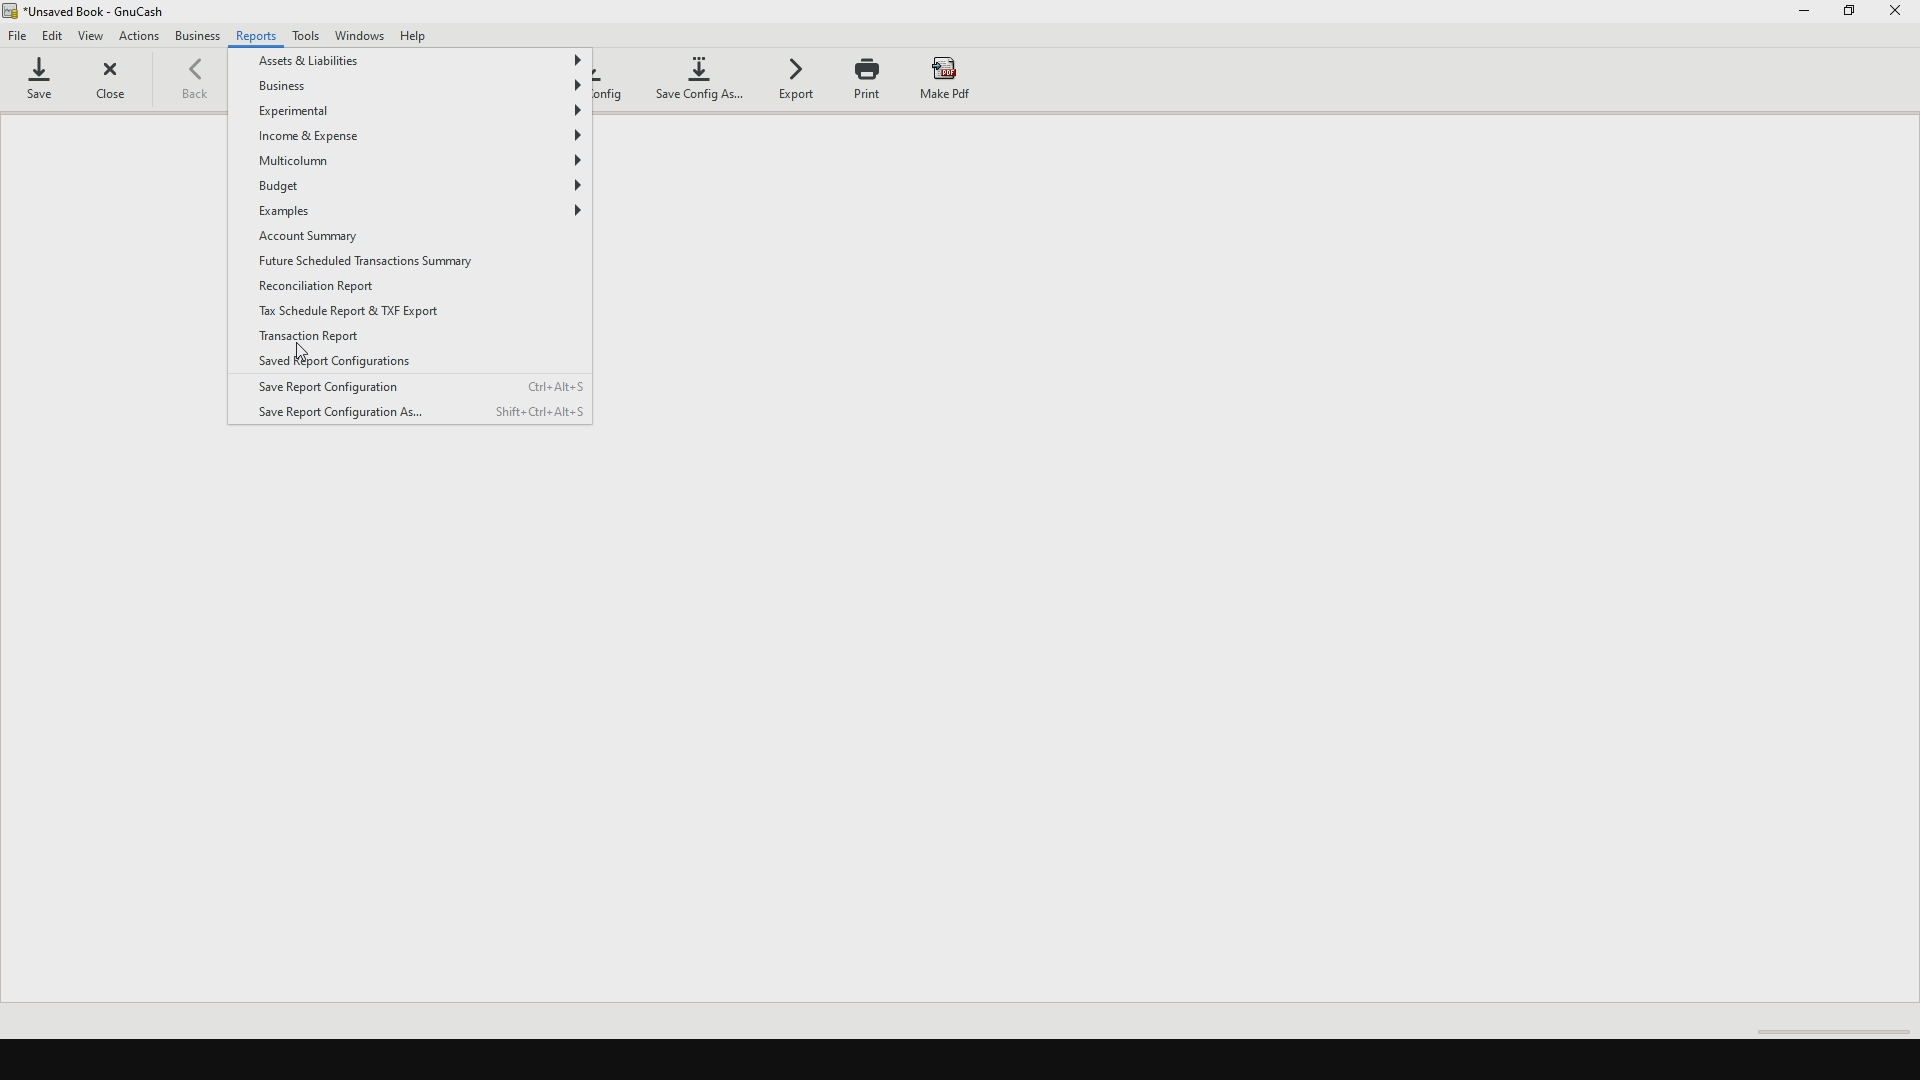 Image resolution: width=1920 pixels, height=1080 pixels. Describe the element at coordinates (118, 84) in the screenshot. I see `close` at that location.